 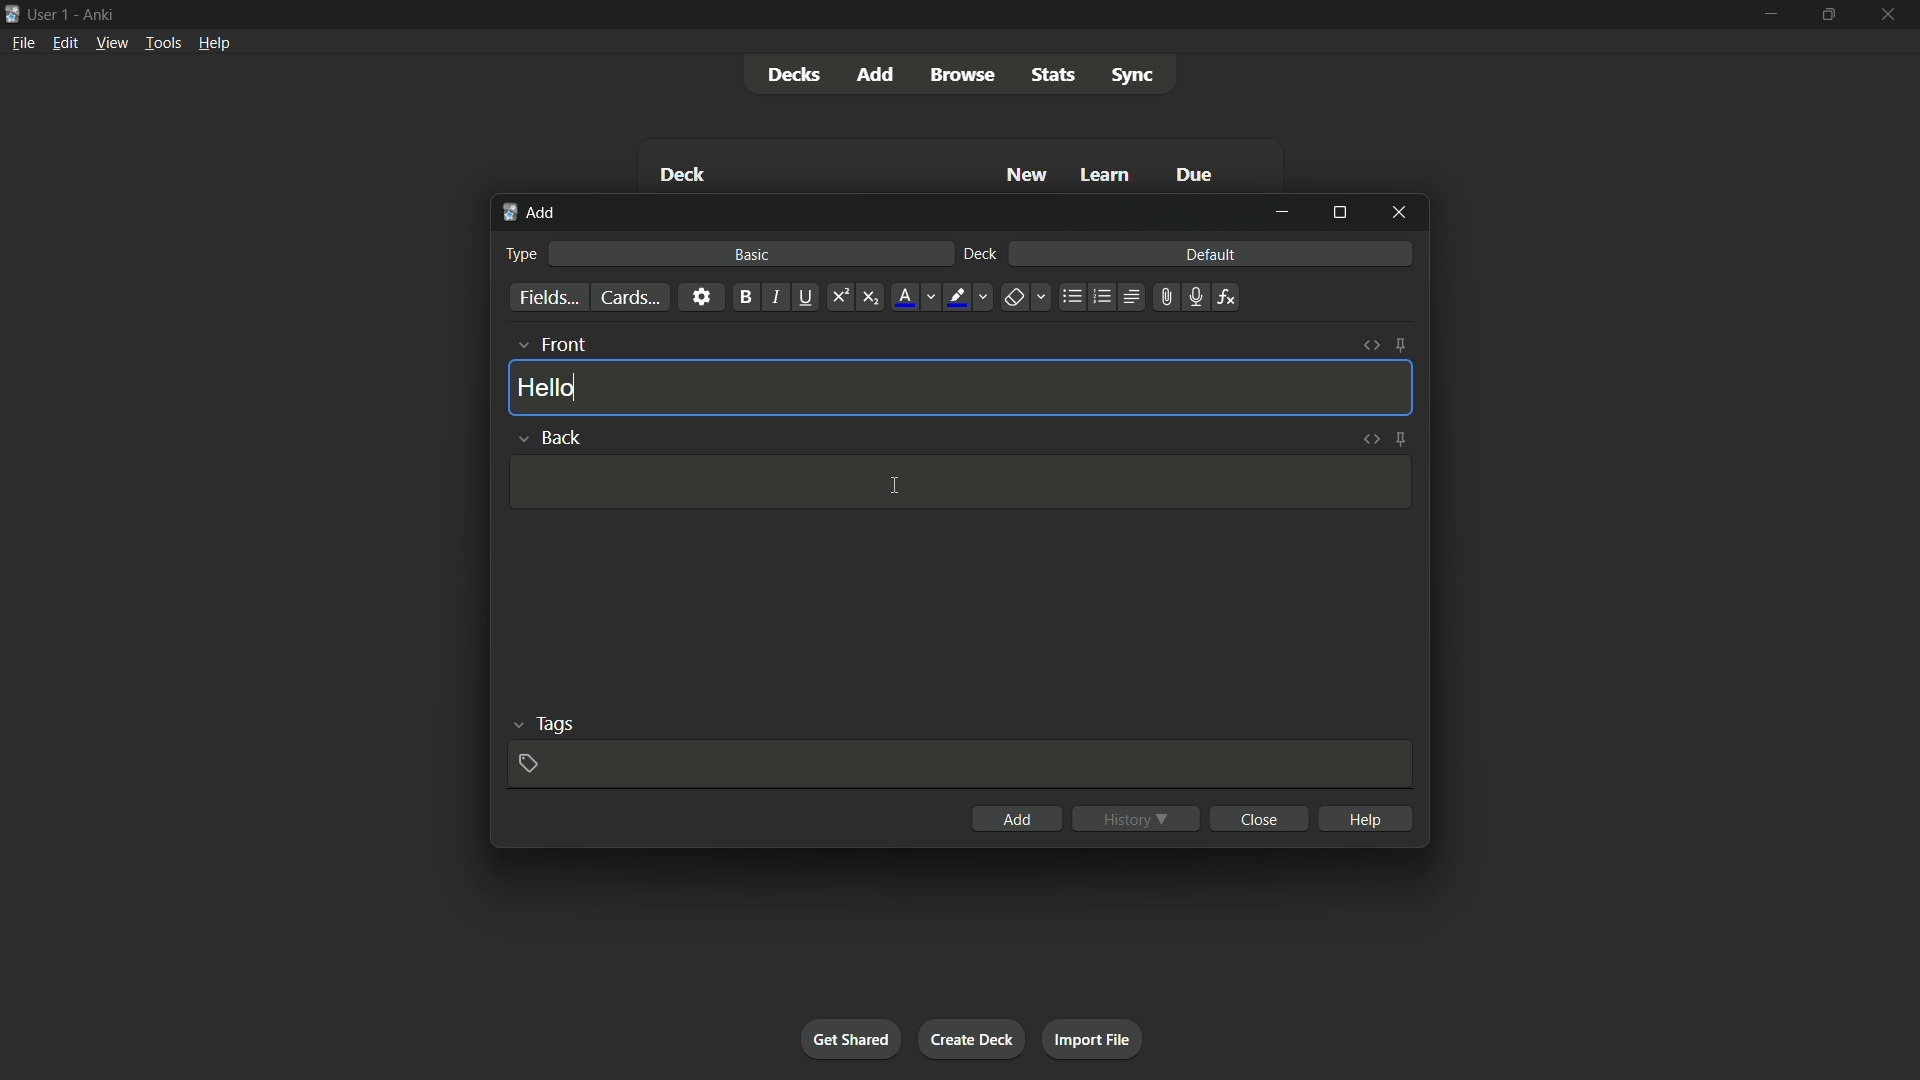 I want to click on view menu, so click(x=111, y=43).